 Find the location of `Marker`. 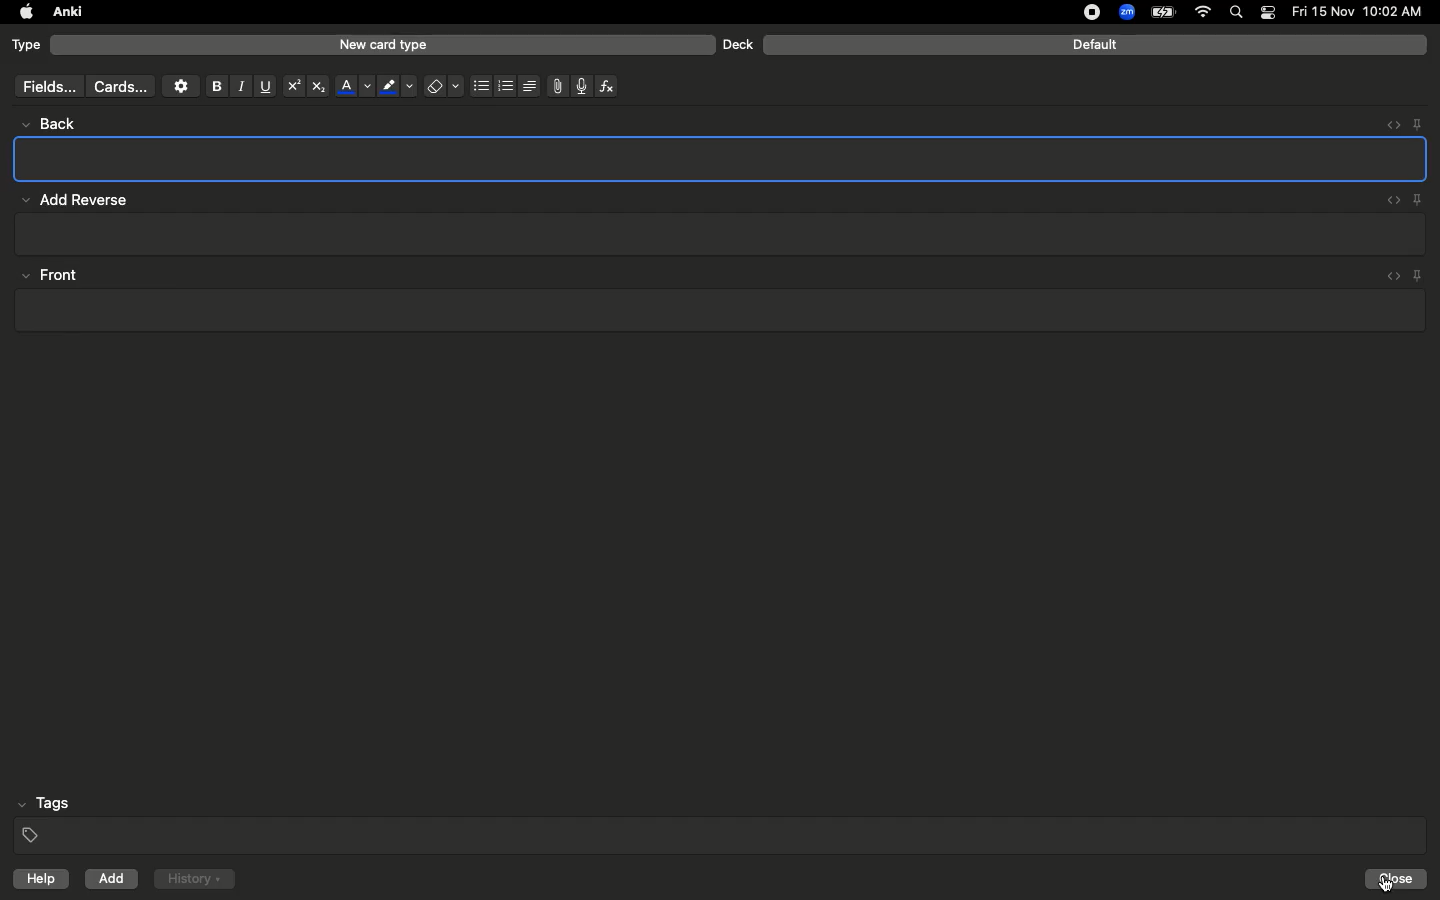

Marker is located at coordinates (397, 88).